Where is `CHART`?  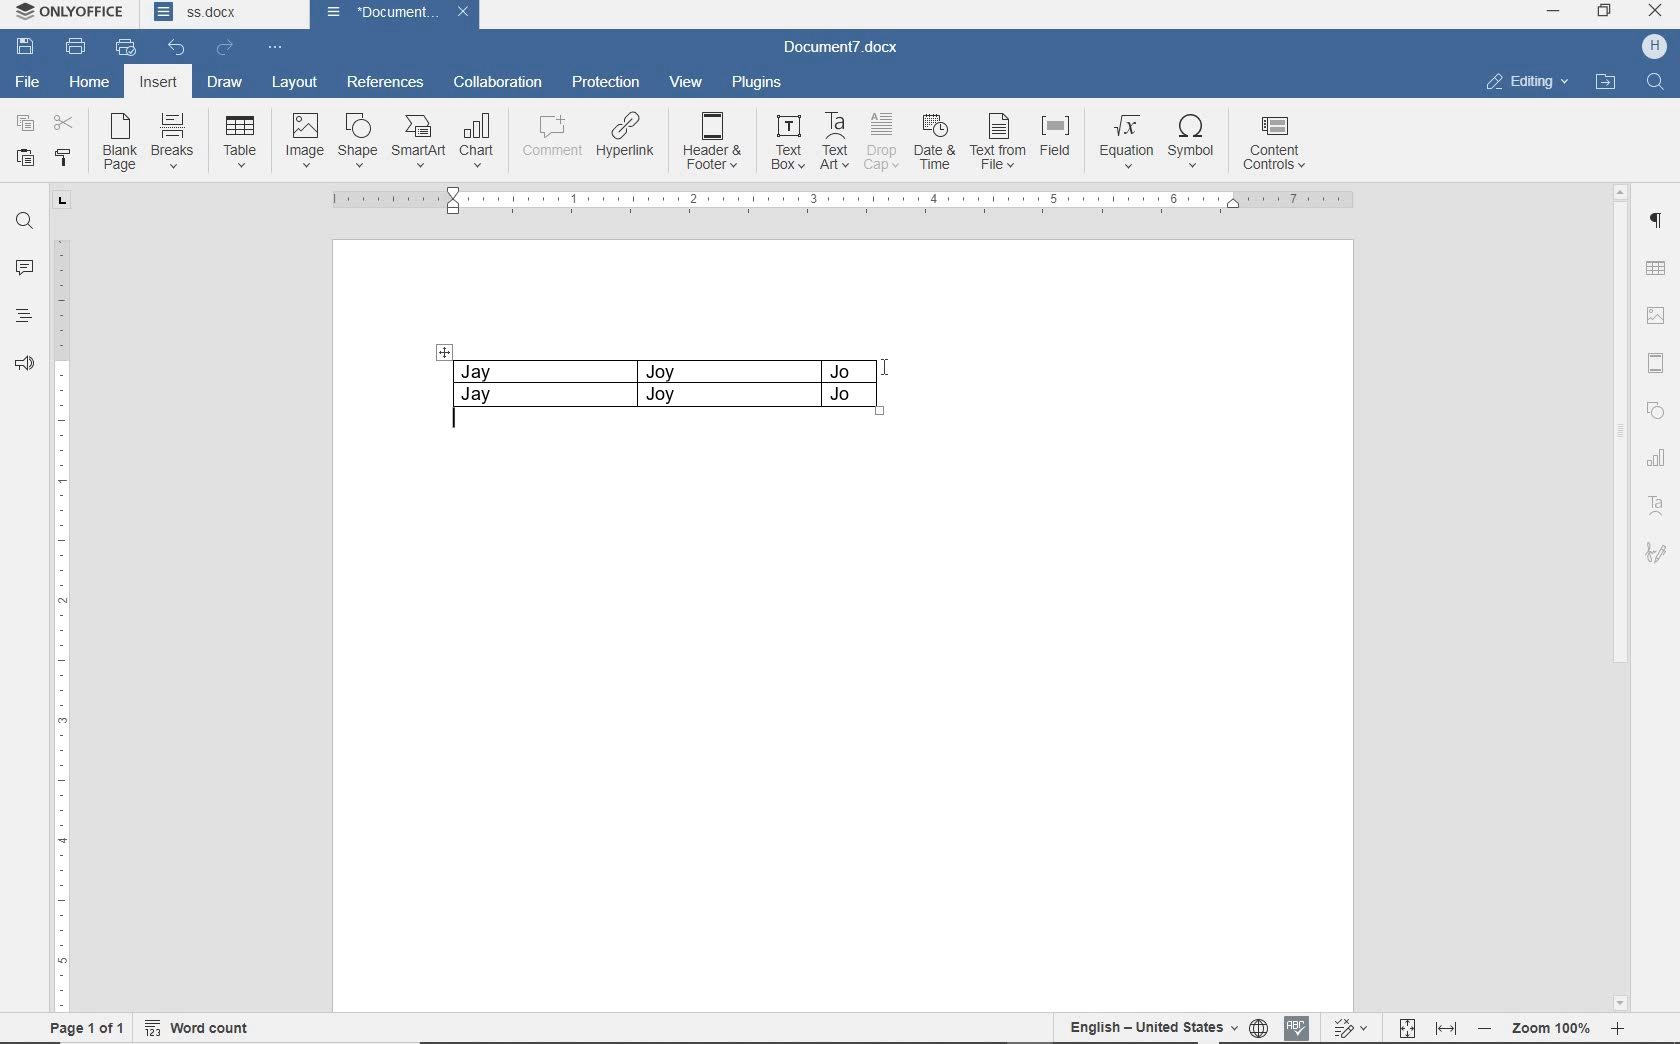 CHART is located at coordinates (1657, 459).